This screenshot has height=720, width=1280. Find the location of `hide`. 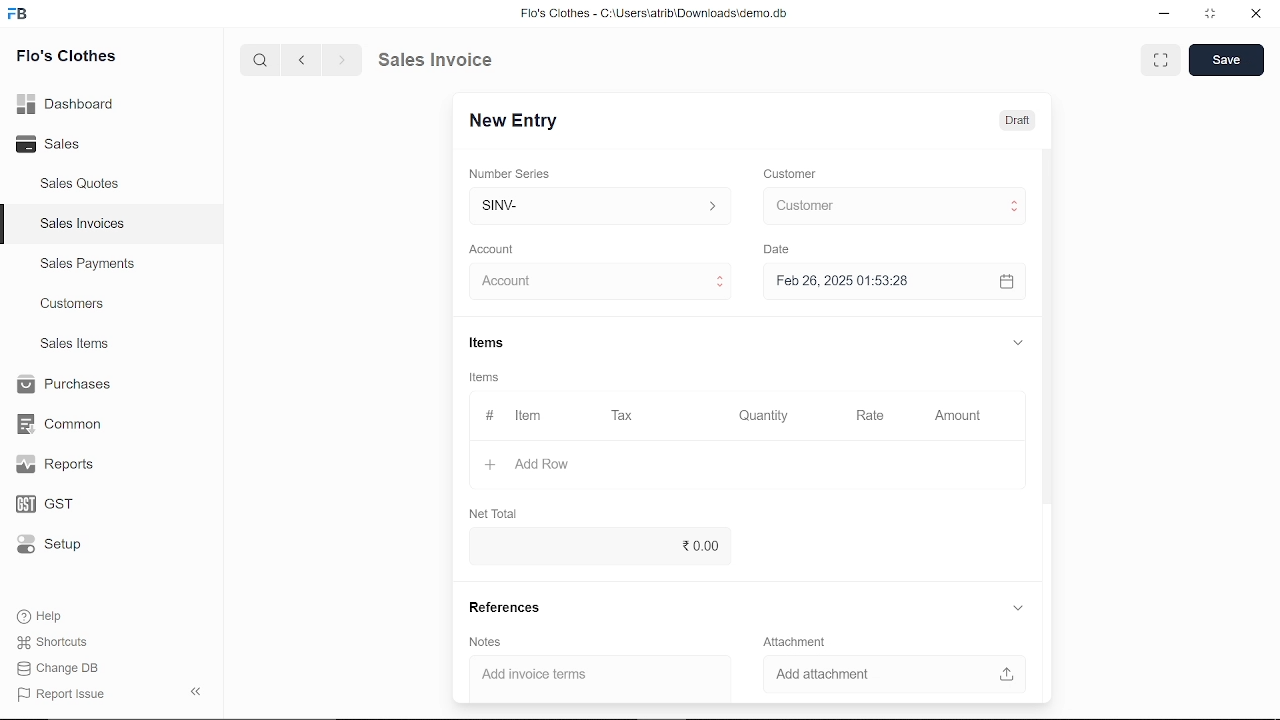

hide is located at coordinates (197, 689).